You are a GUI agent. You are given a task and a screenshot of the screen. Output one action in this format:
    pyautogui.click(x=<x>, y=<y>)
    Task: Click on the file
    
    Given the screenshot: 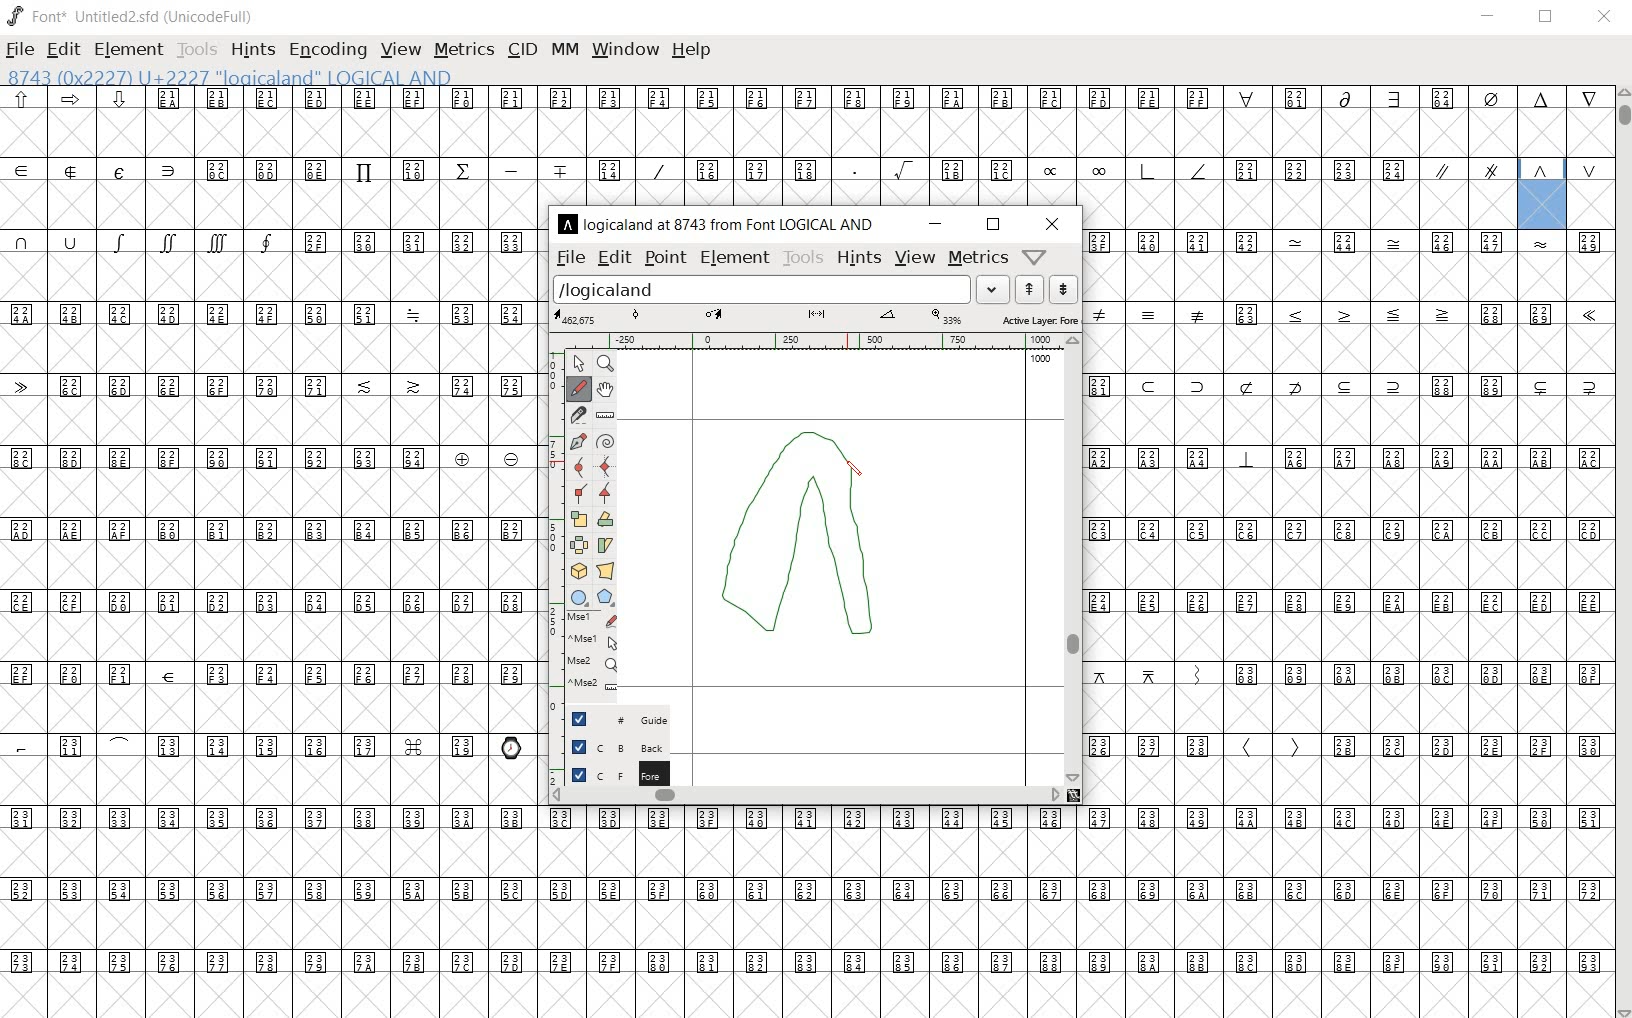 What is the action you would take?
    pyautogui.click(x=569, y=258)
    